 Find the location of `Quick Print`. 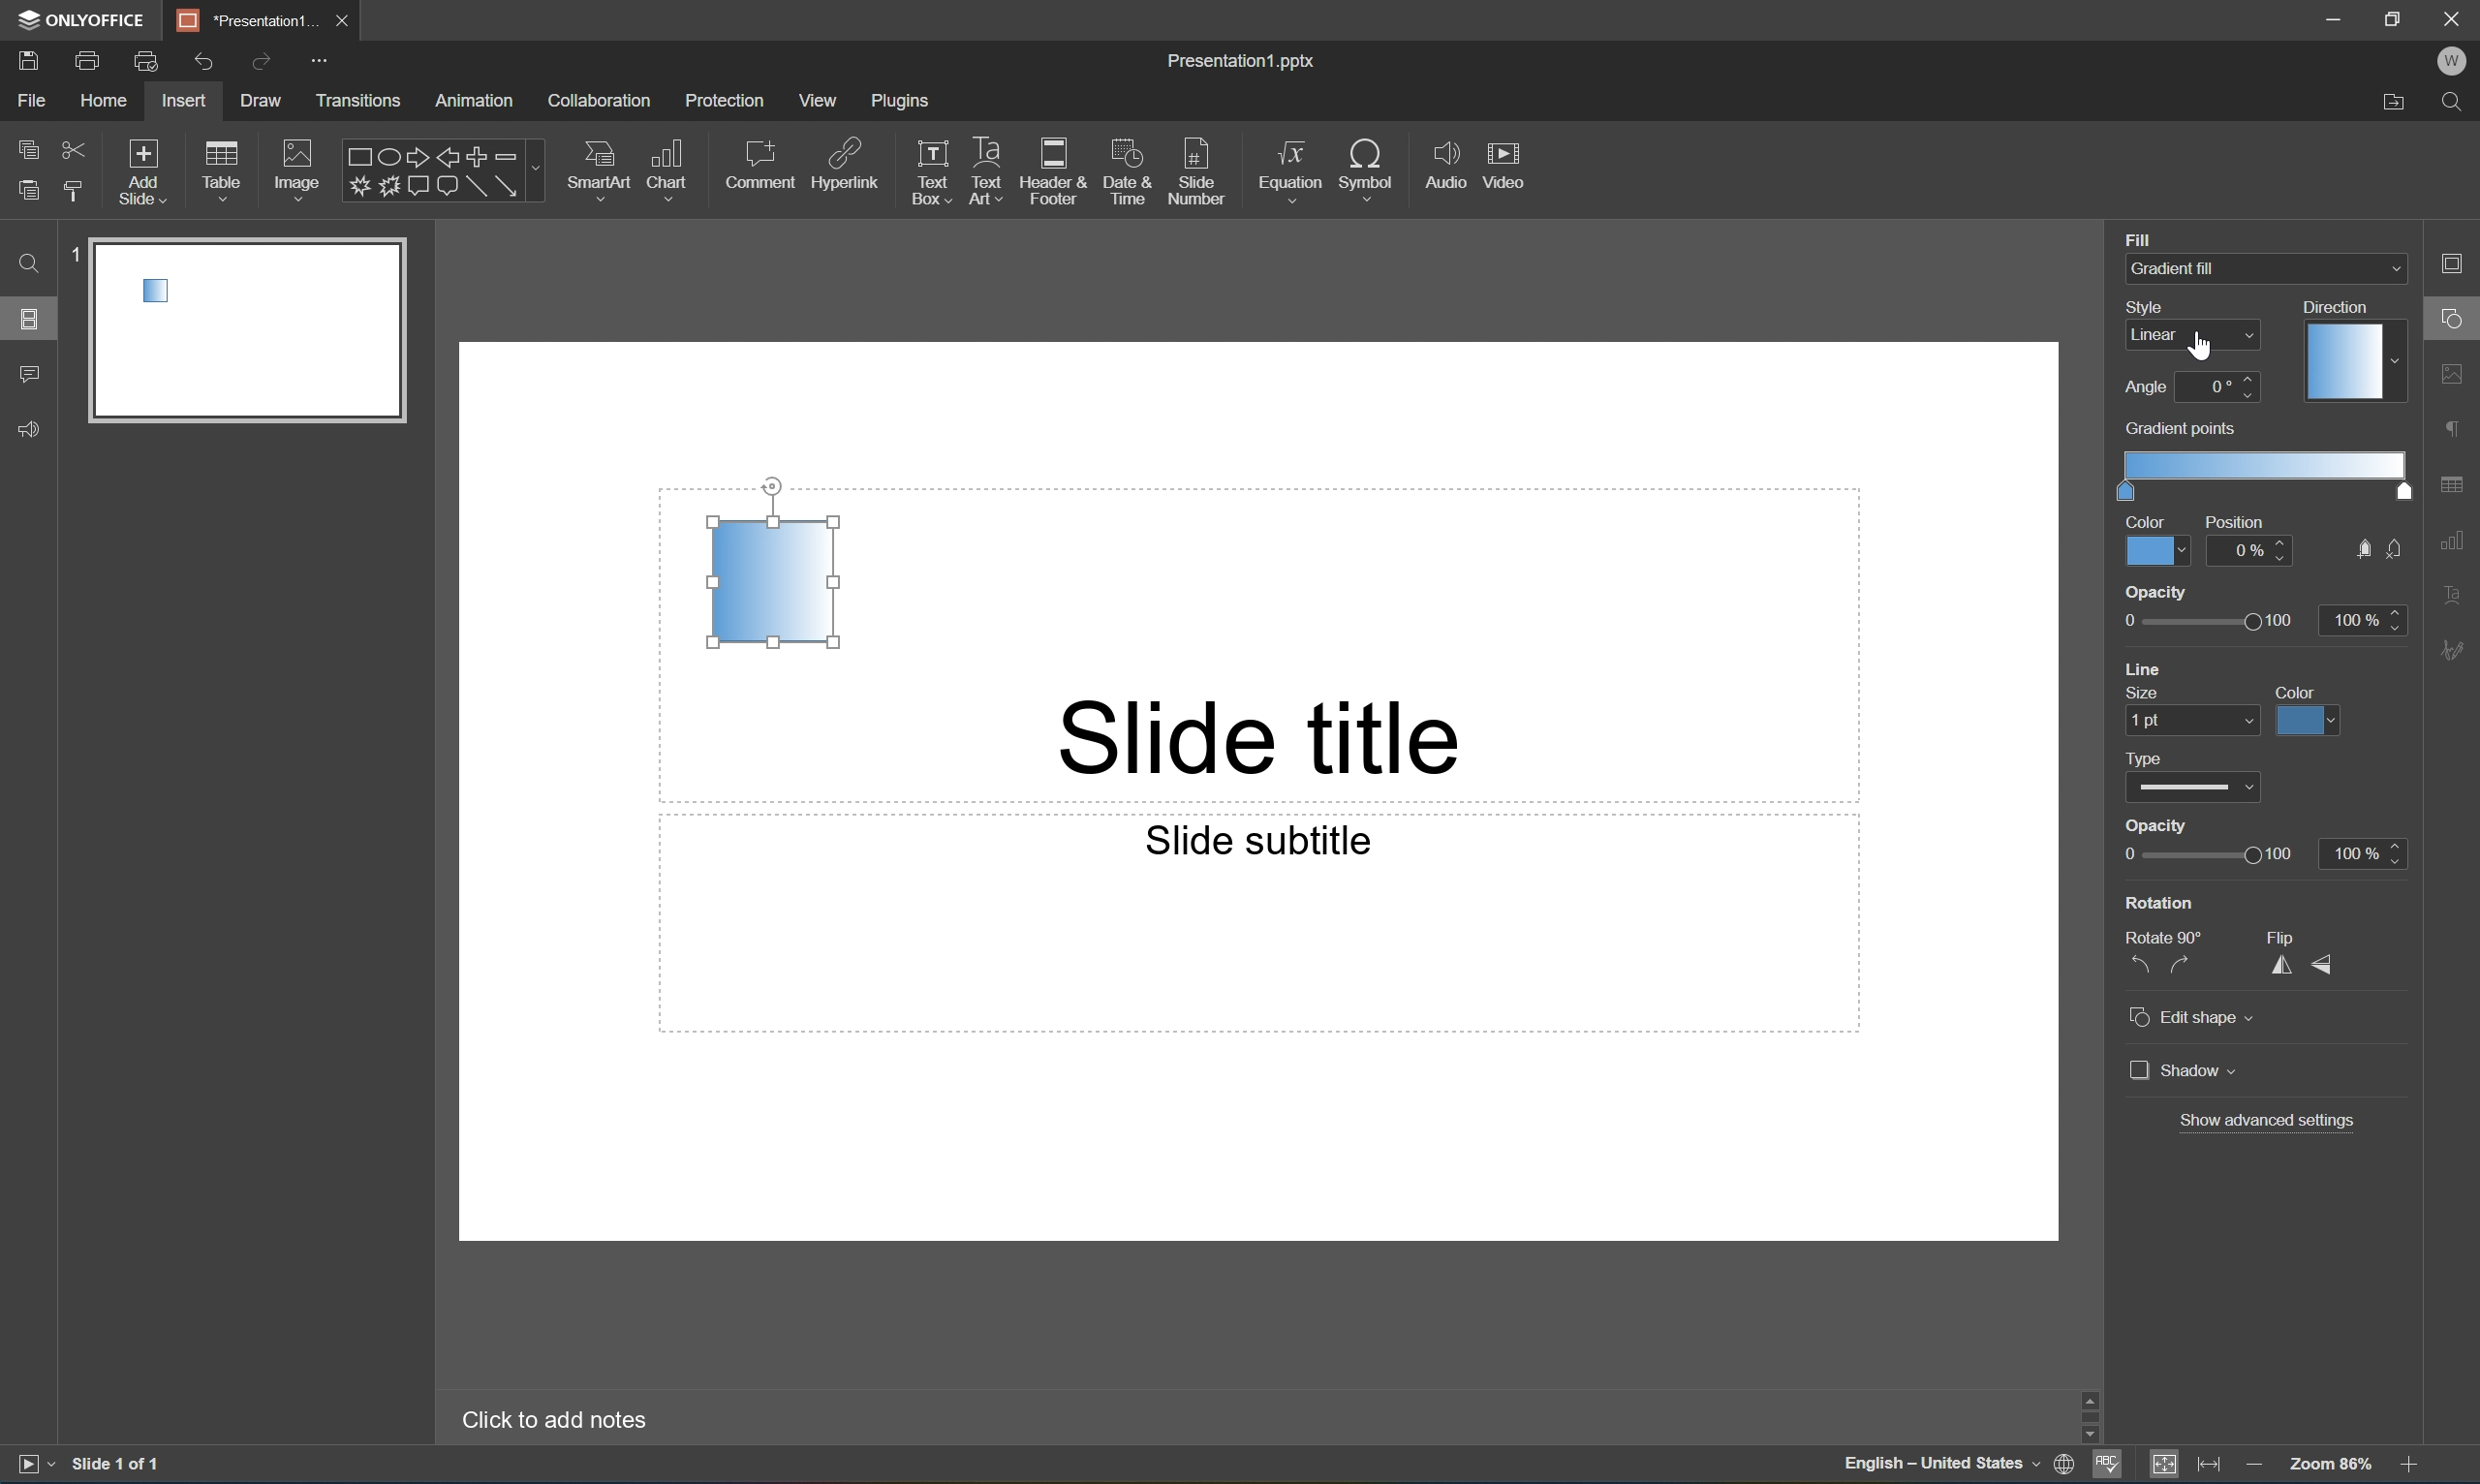

Quick Print is located at coordinates (144, 60).